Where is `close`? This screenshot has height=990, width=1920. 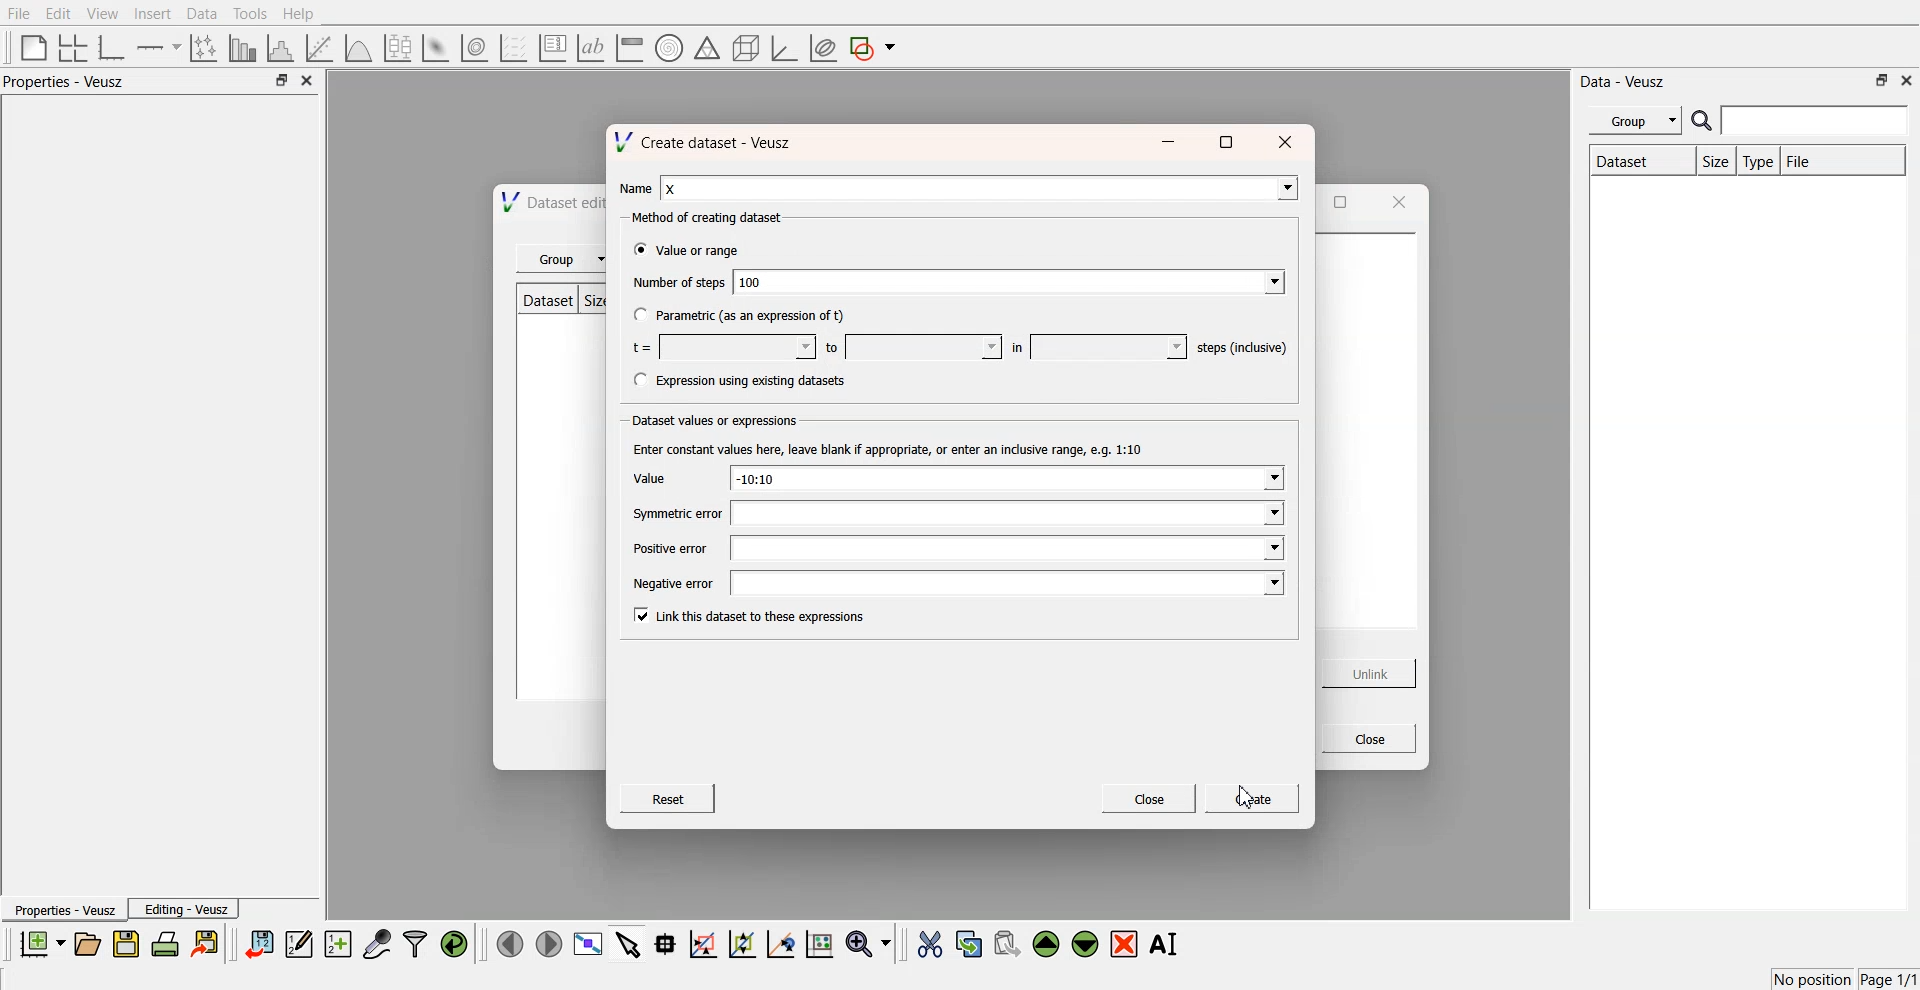
close is located at coordinates (1907, 79).